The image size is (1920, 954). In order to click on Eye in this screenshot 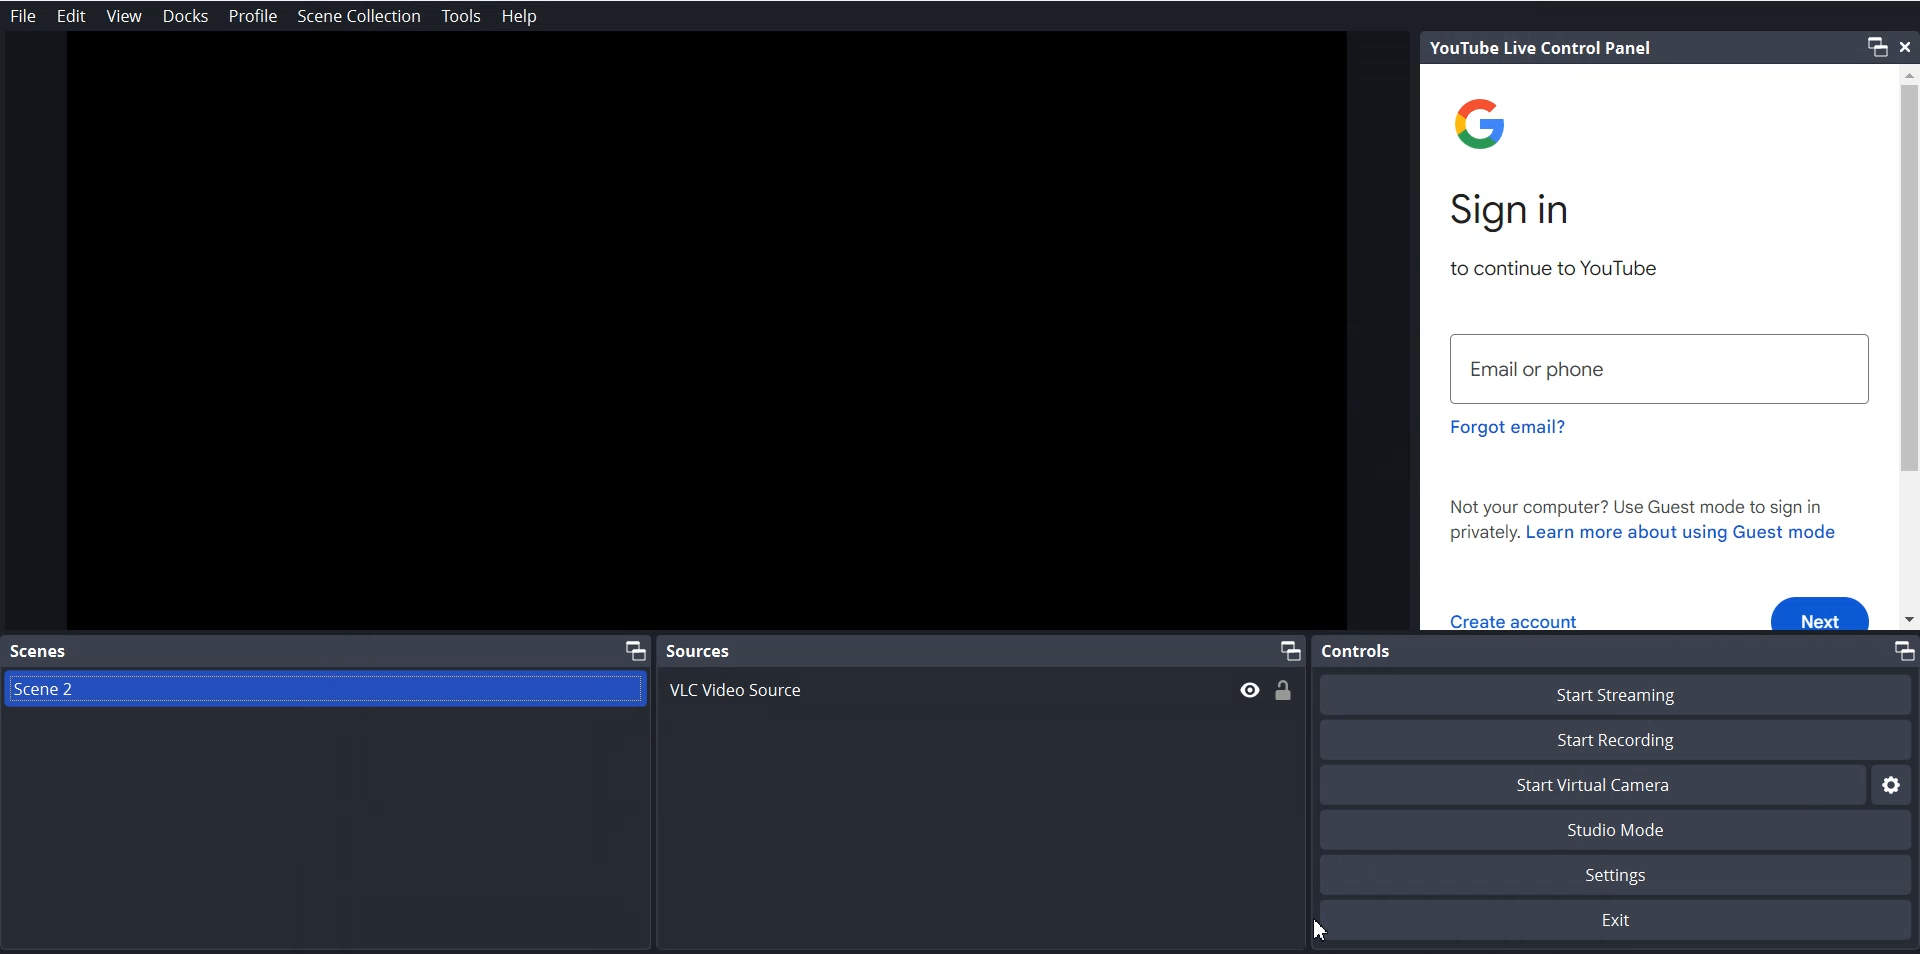, I will do `click(1250, 690)`.